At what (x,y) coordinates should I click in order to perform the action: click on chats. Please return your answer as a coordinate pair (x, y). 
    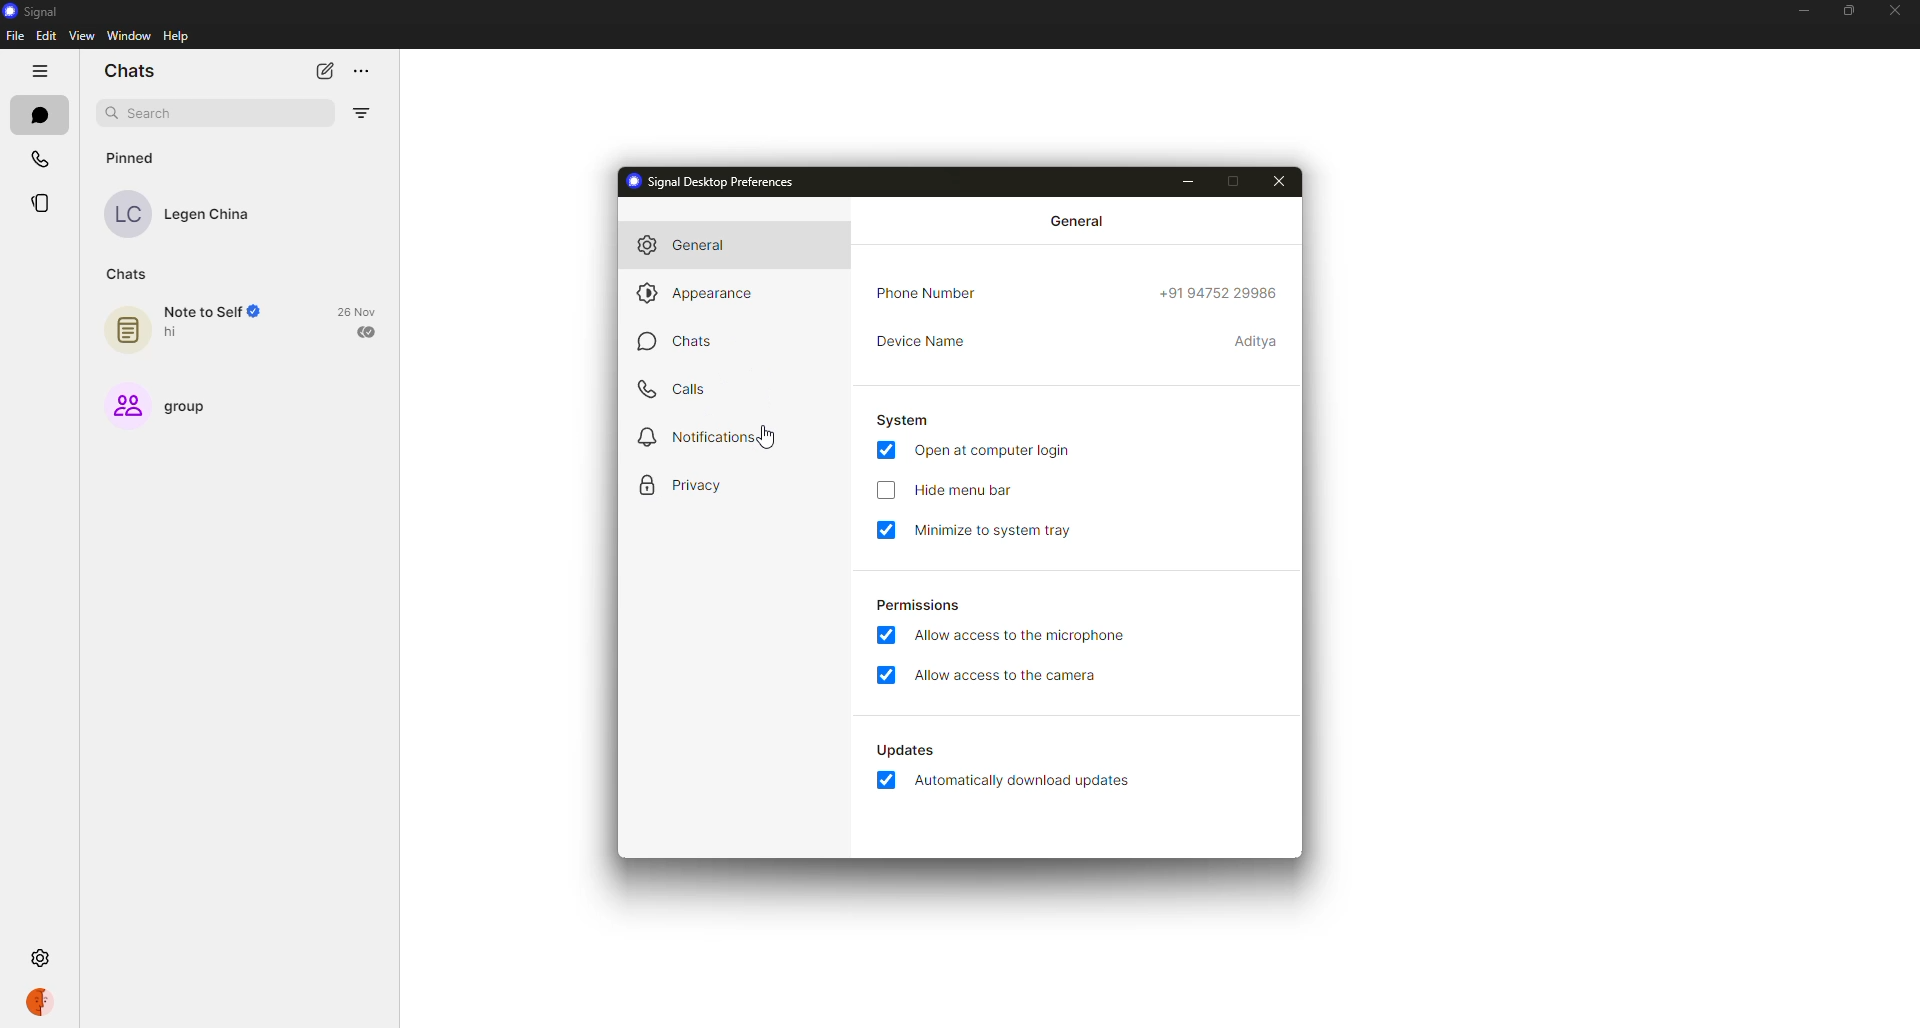
    Looking at the image, I should click on (134, 70).